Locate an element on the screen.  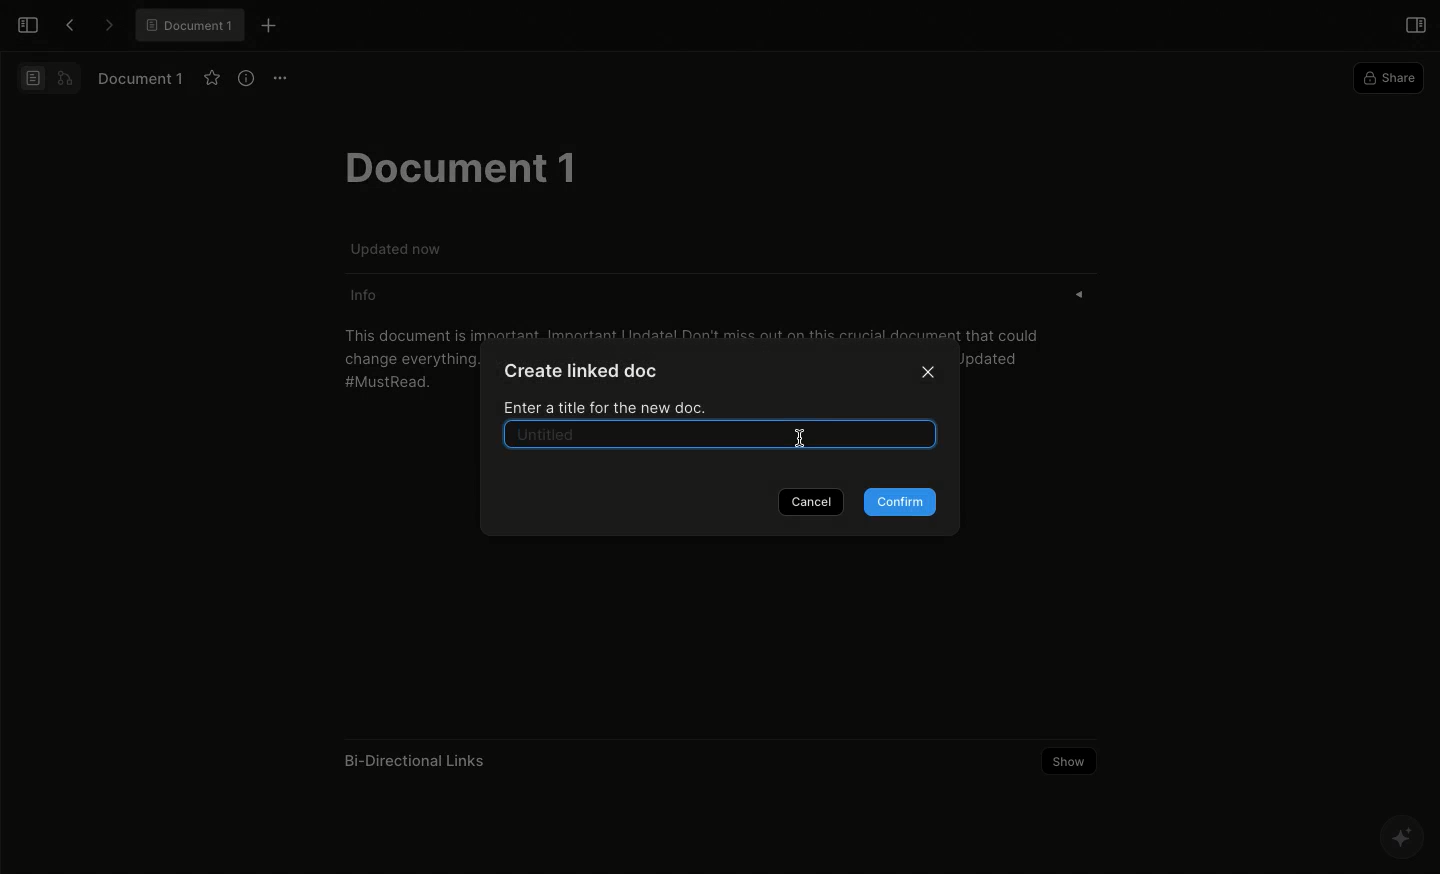
Confirm is located at coordinates (900, 502).